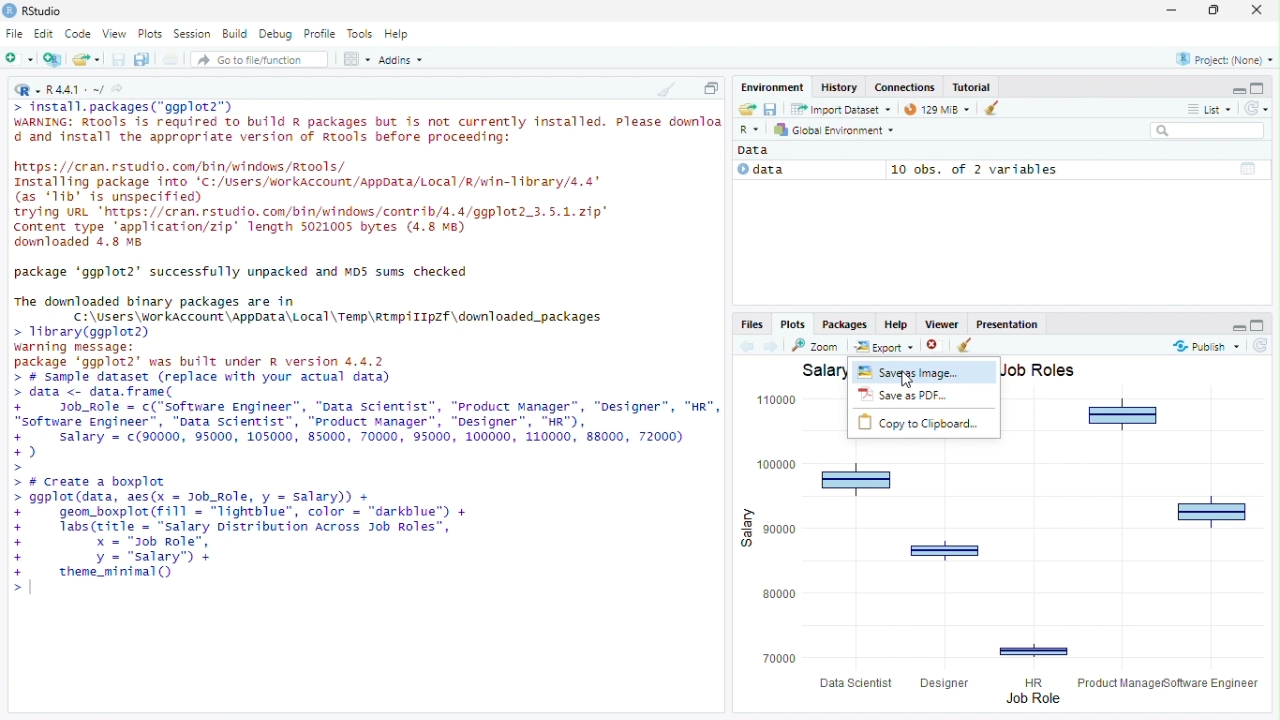 The height and width of the screenshot is (720, 1280). I want to click on packages, so click(844, 323).